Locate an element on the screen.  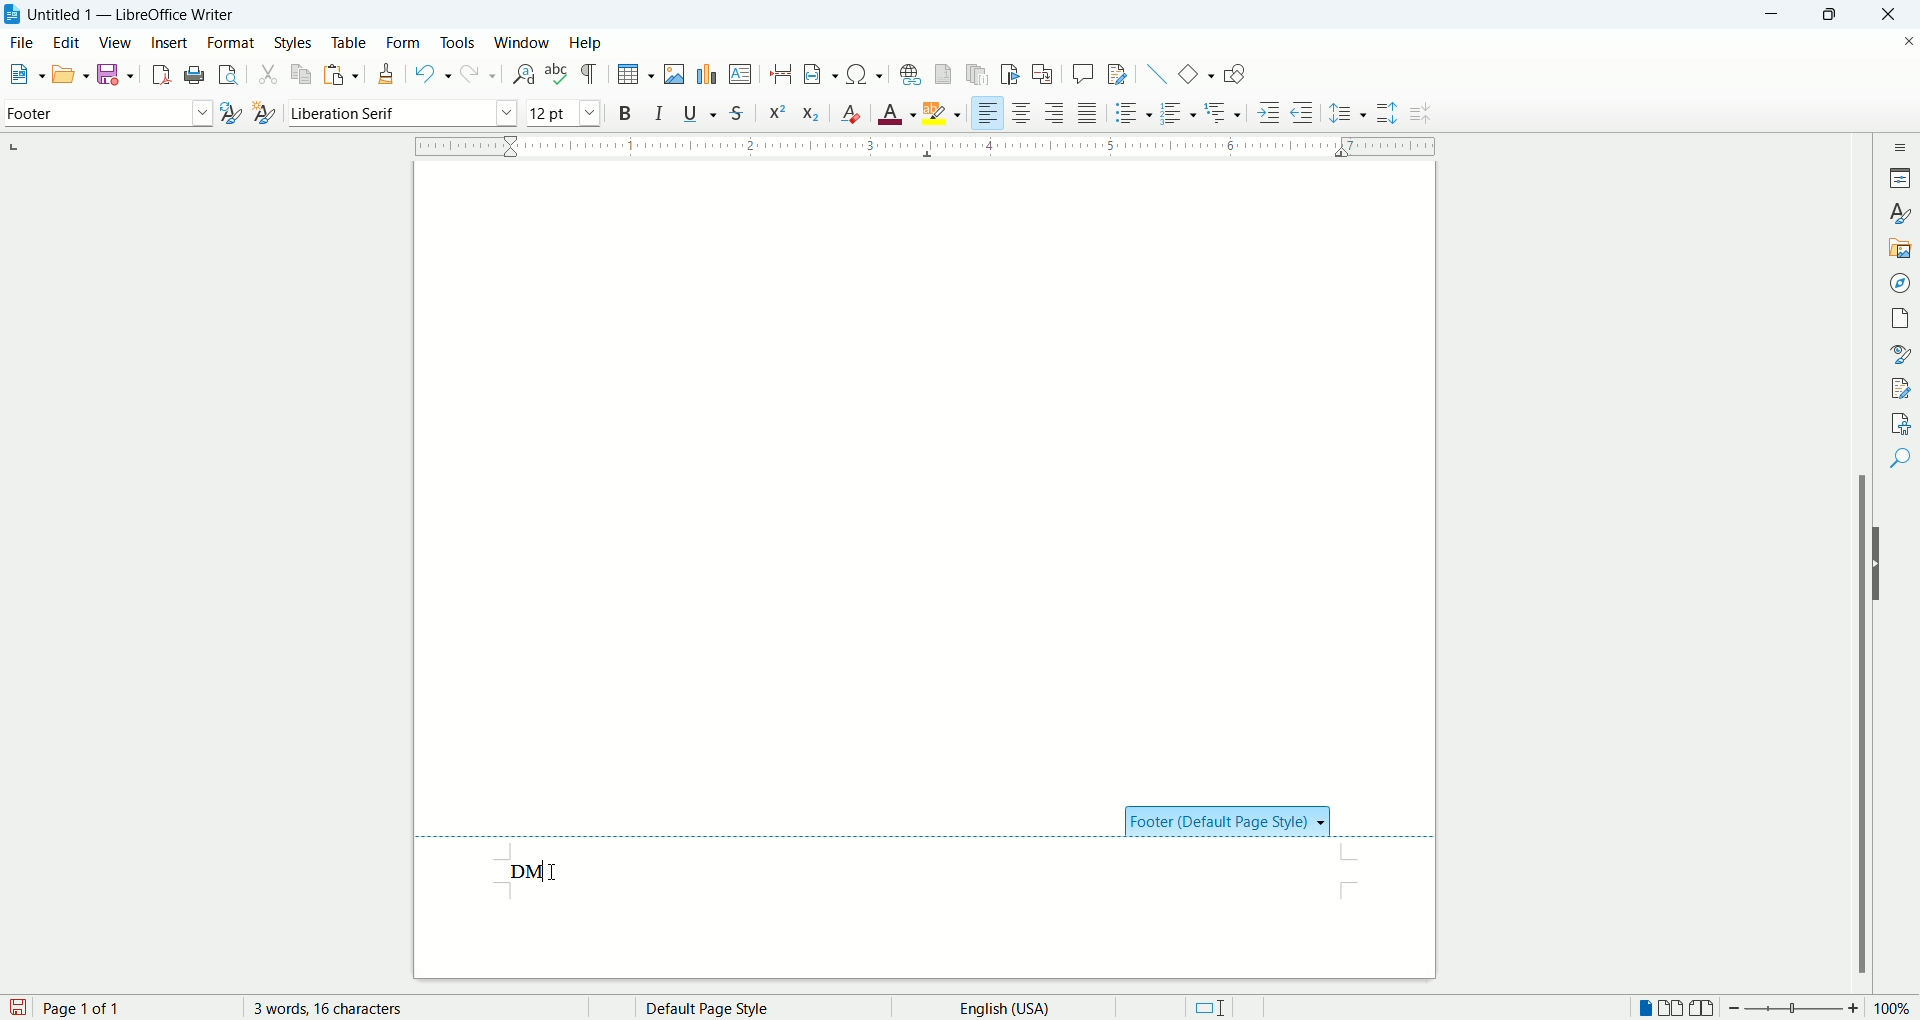
underline is located at coordinates (703, 113).